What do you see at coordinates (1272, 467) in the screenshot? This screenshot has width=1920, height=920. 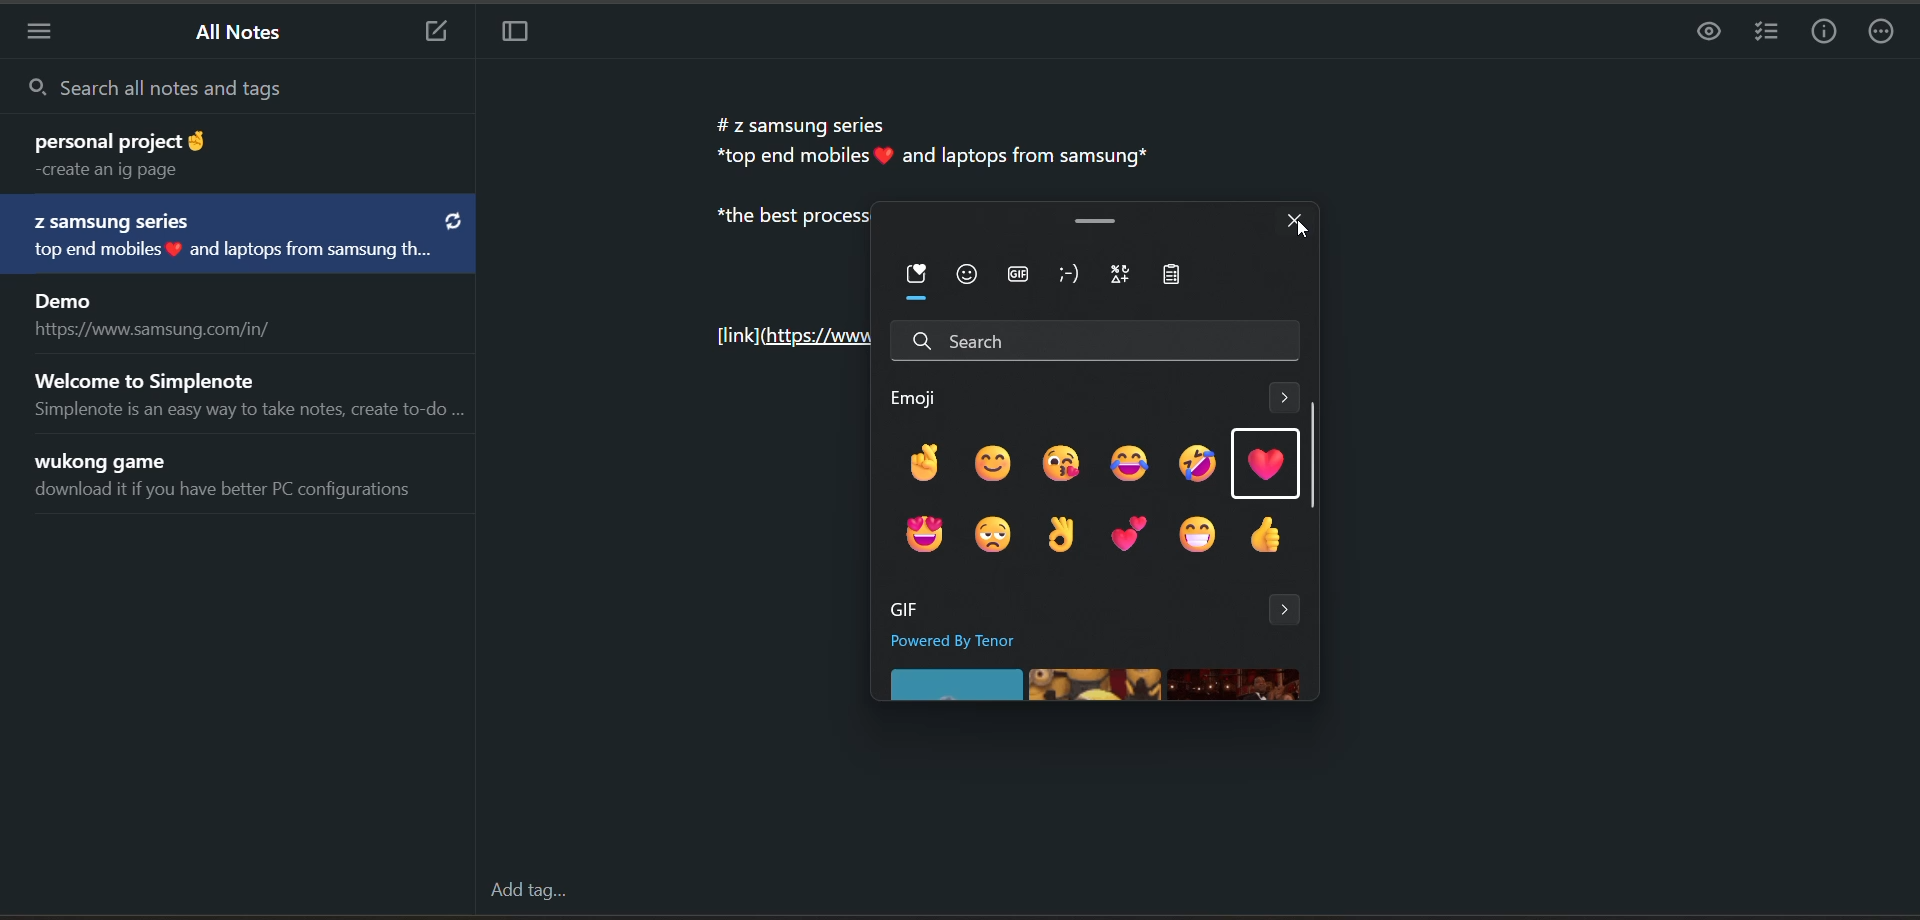 I see `emoji 6` at bounding box center [1272, 467].